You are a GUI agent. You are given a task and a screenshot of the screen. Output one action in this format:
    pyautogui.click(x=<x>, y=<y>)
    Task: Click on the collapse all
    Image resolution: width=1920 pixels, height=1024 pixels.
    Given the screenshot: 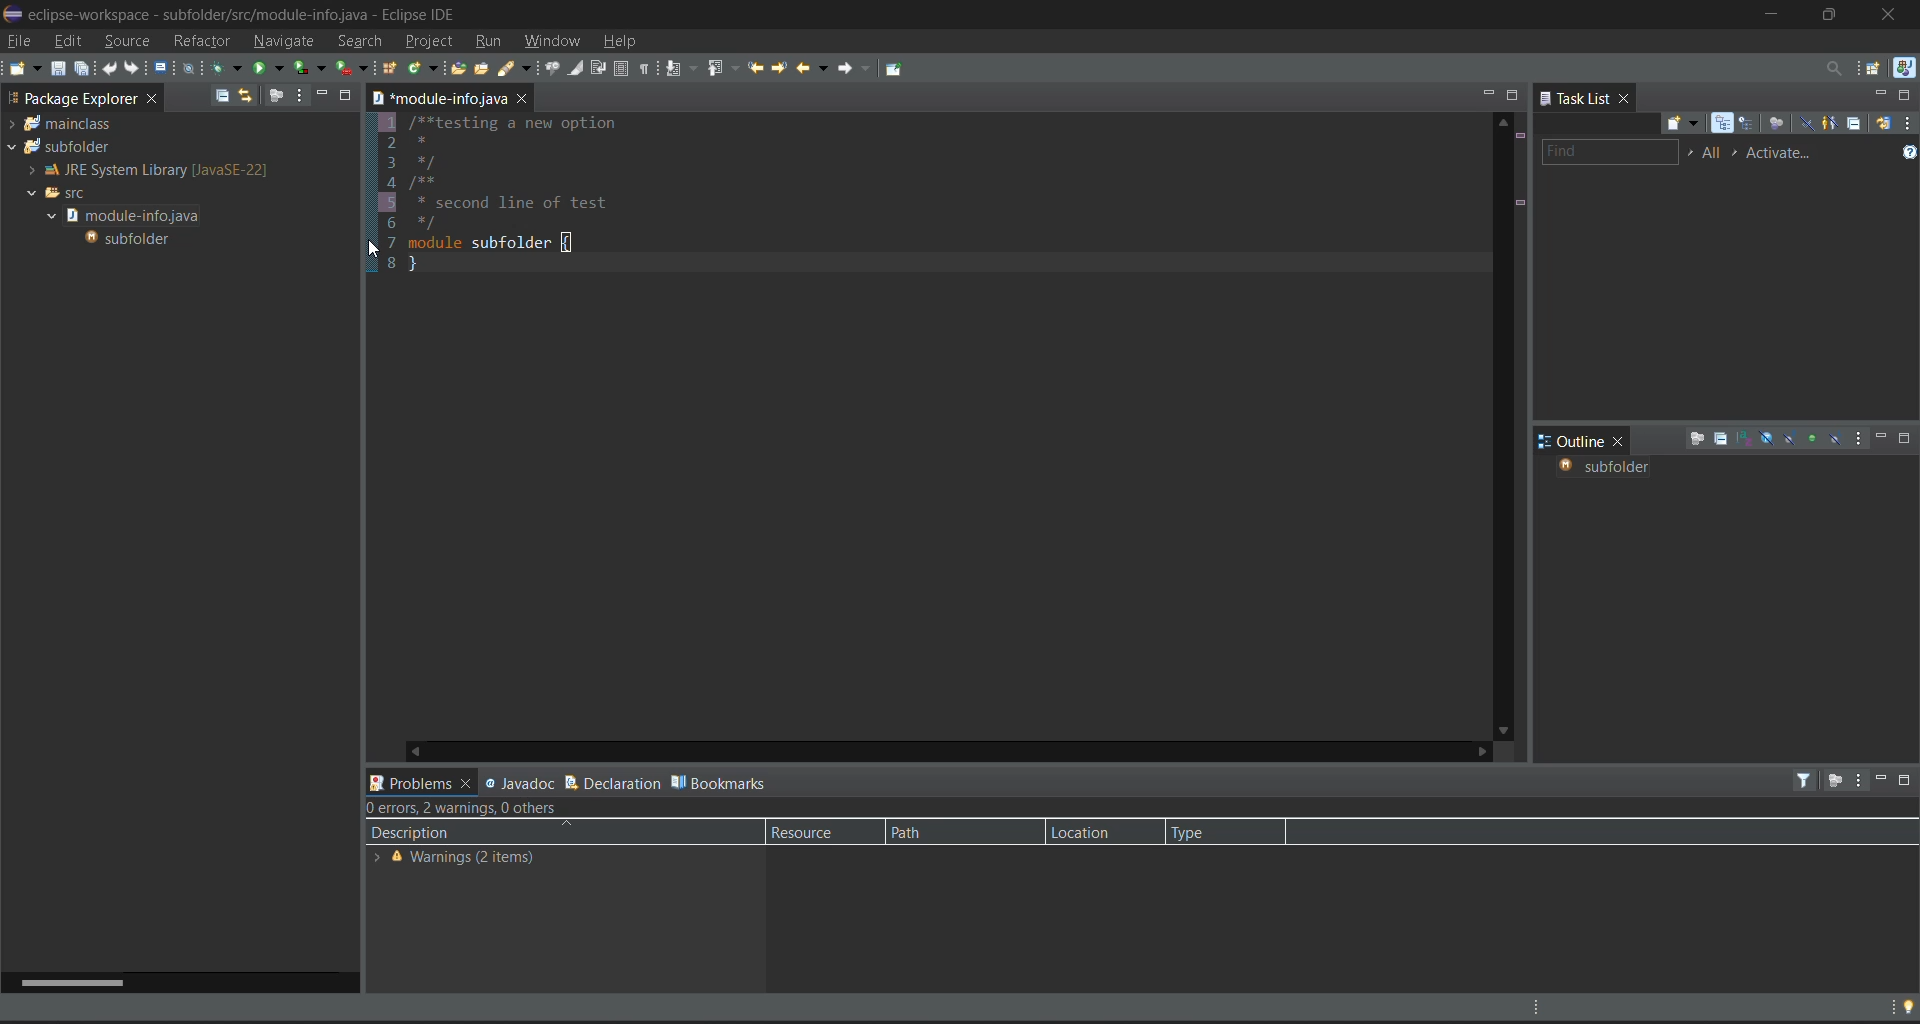 What is the action you would take?
    pyautogui.click(x=222, y=95)
    